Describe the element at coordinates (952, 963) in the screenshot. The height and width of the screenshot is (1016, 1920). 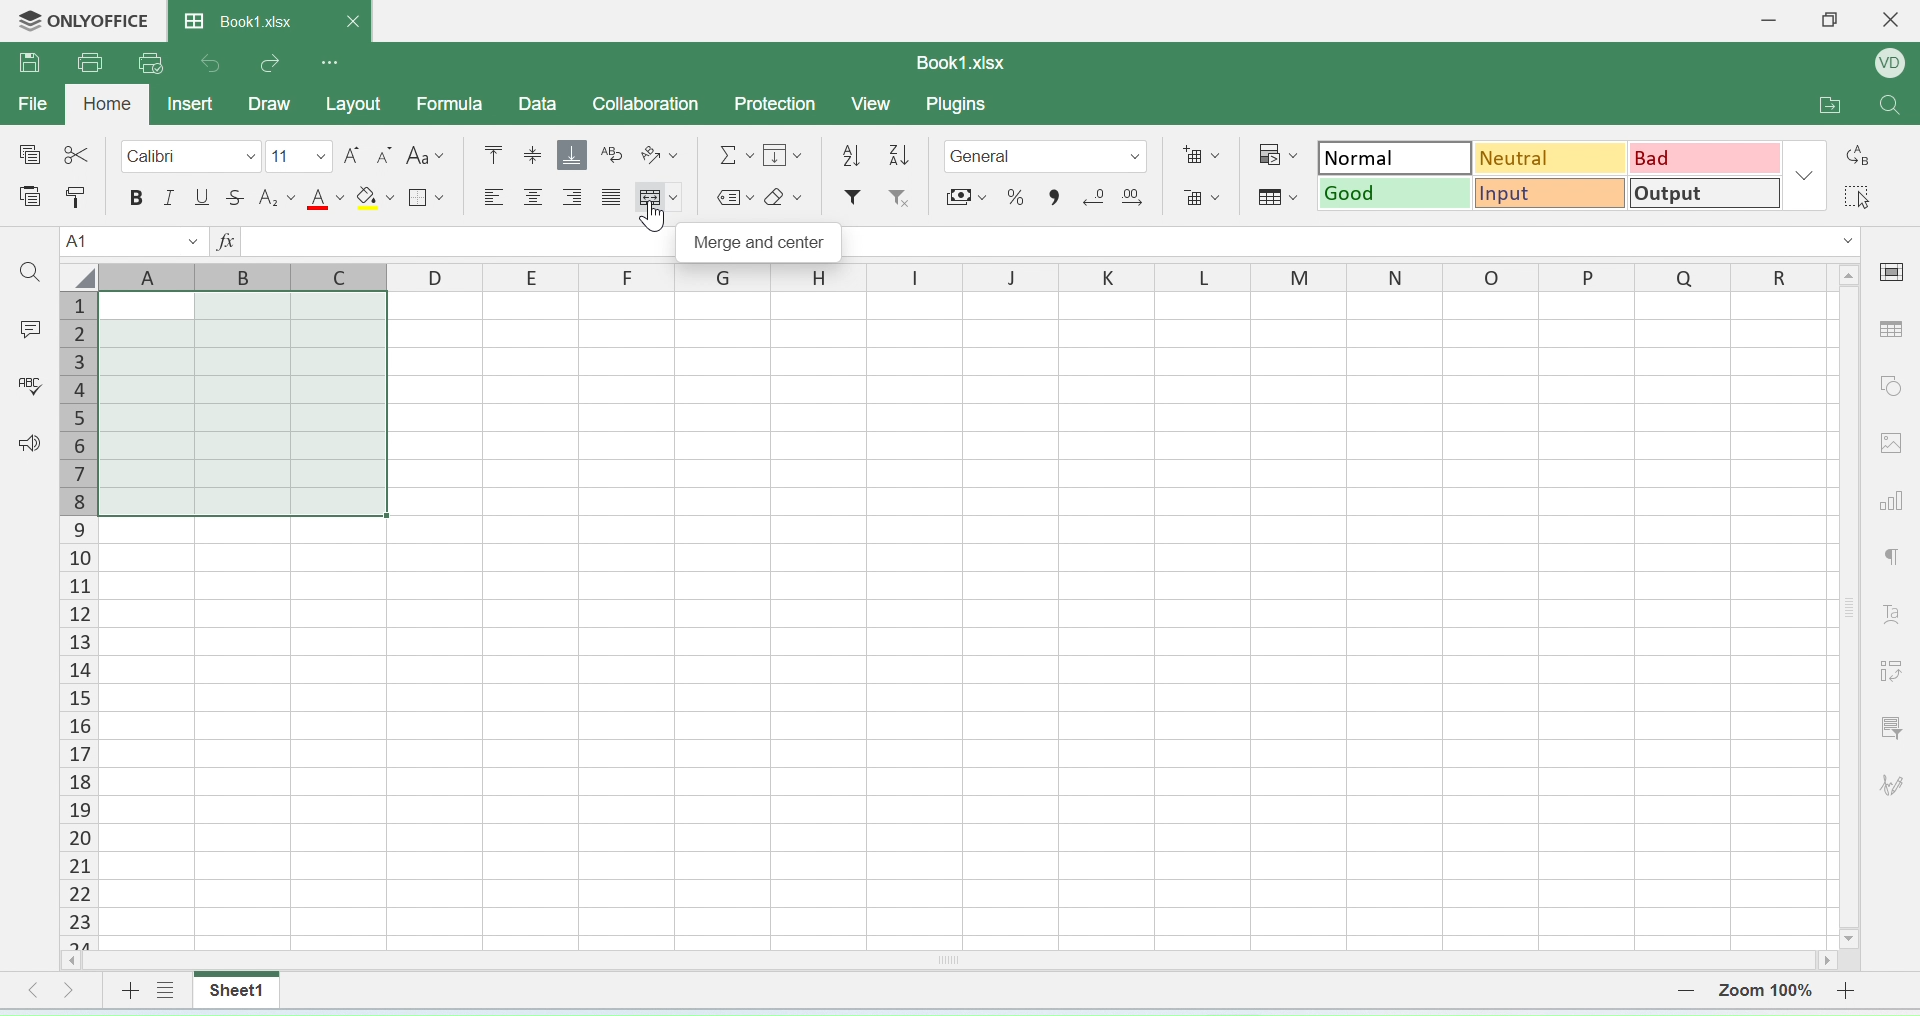
I see `horizontal scroll bar` at that location.